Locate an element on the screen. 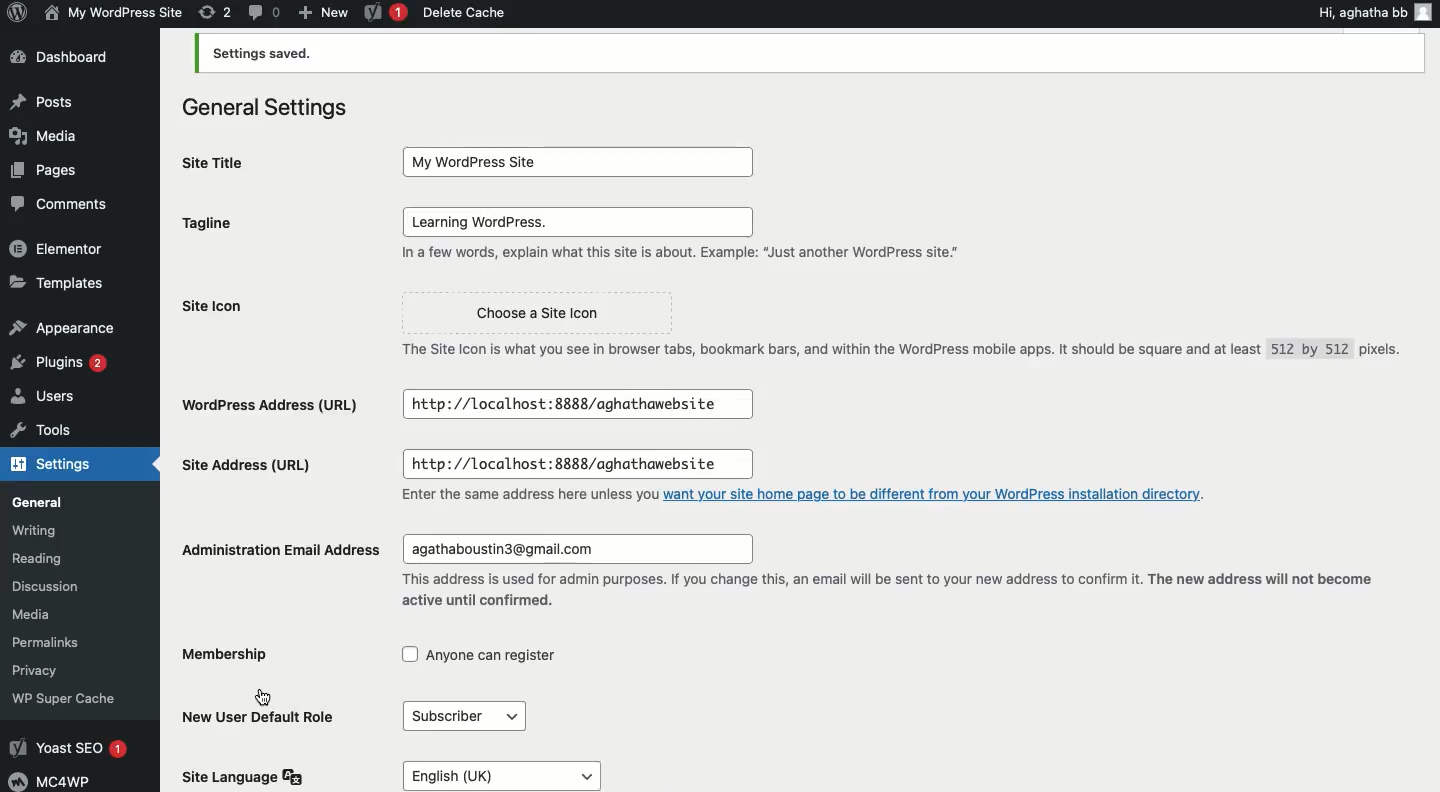 The height and width of the screenshot is (792, 1440). New user default role is located at coordinates (257, 721).